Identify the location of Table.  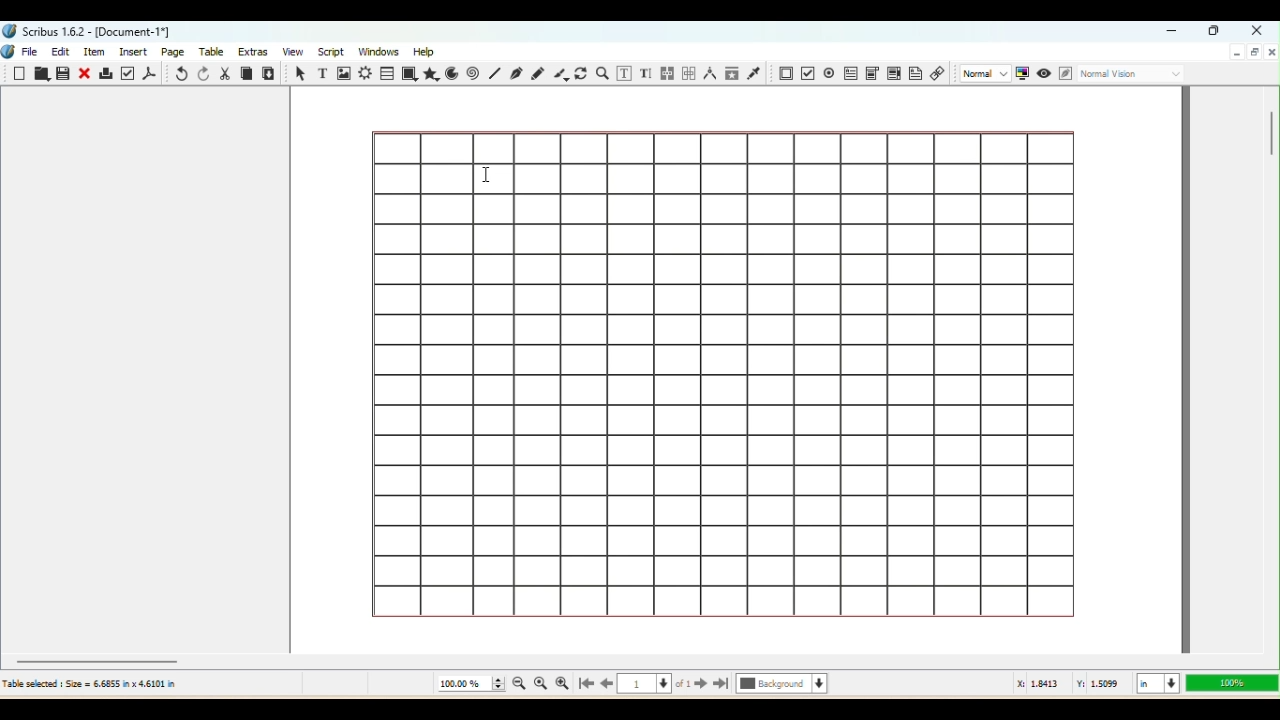
(388, 73).